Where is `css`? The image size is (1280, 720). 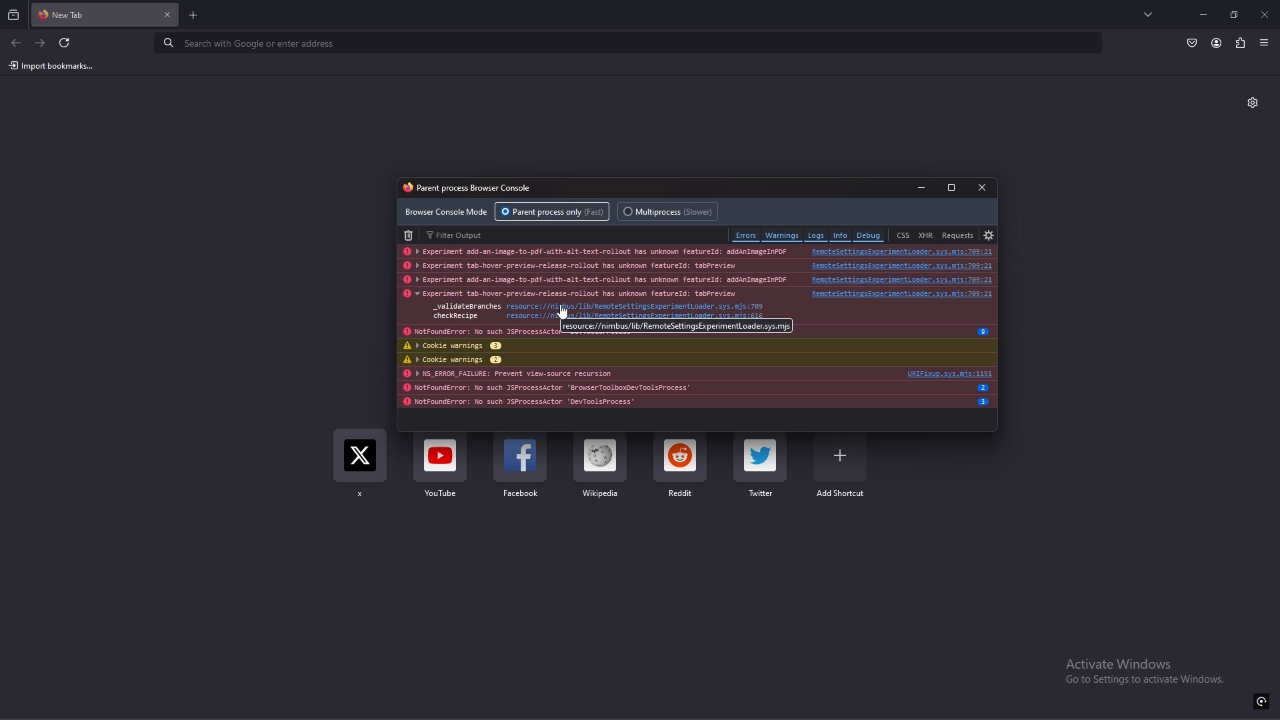 css is located at coordinates (902, 235).